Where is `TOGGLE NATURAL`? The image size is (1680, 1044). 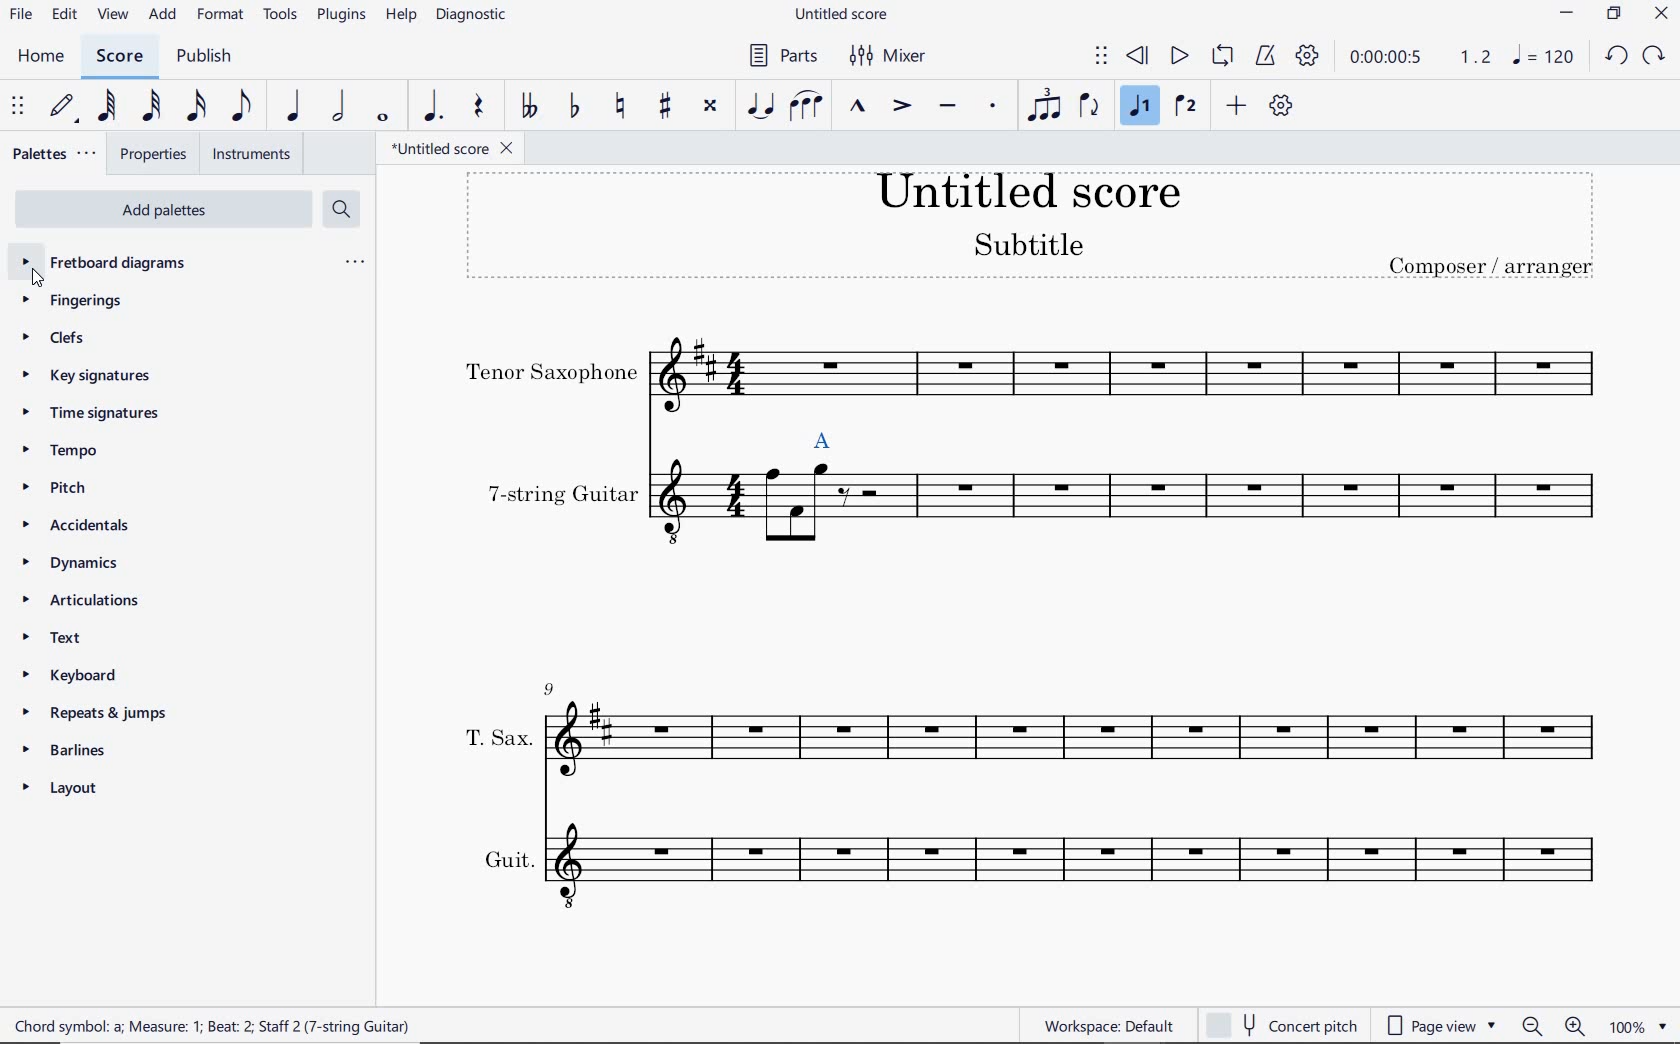 TOGGLE NATURAL is located at coordinates (620, 107).